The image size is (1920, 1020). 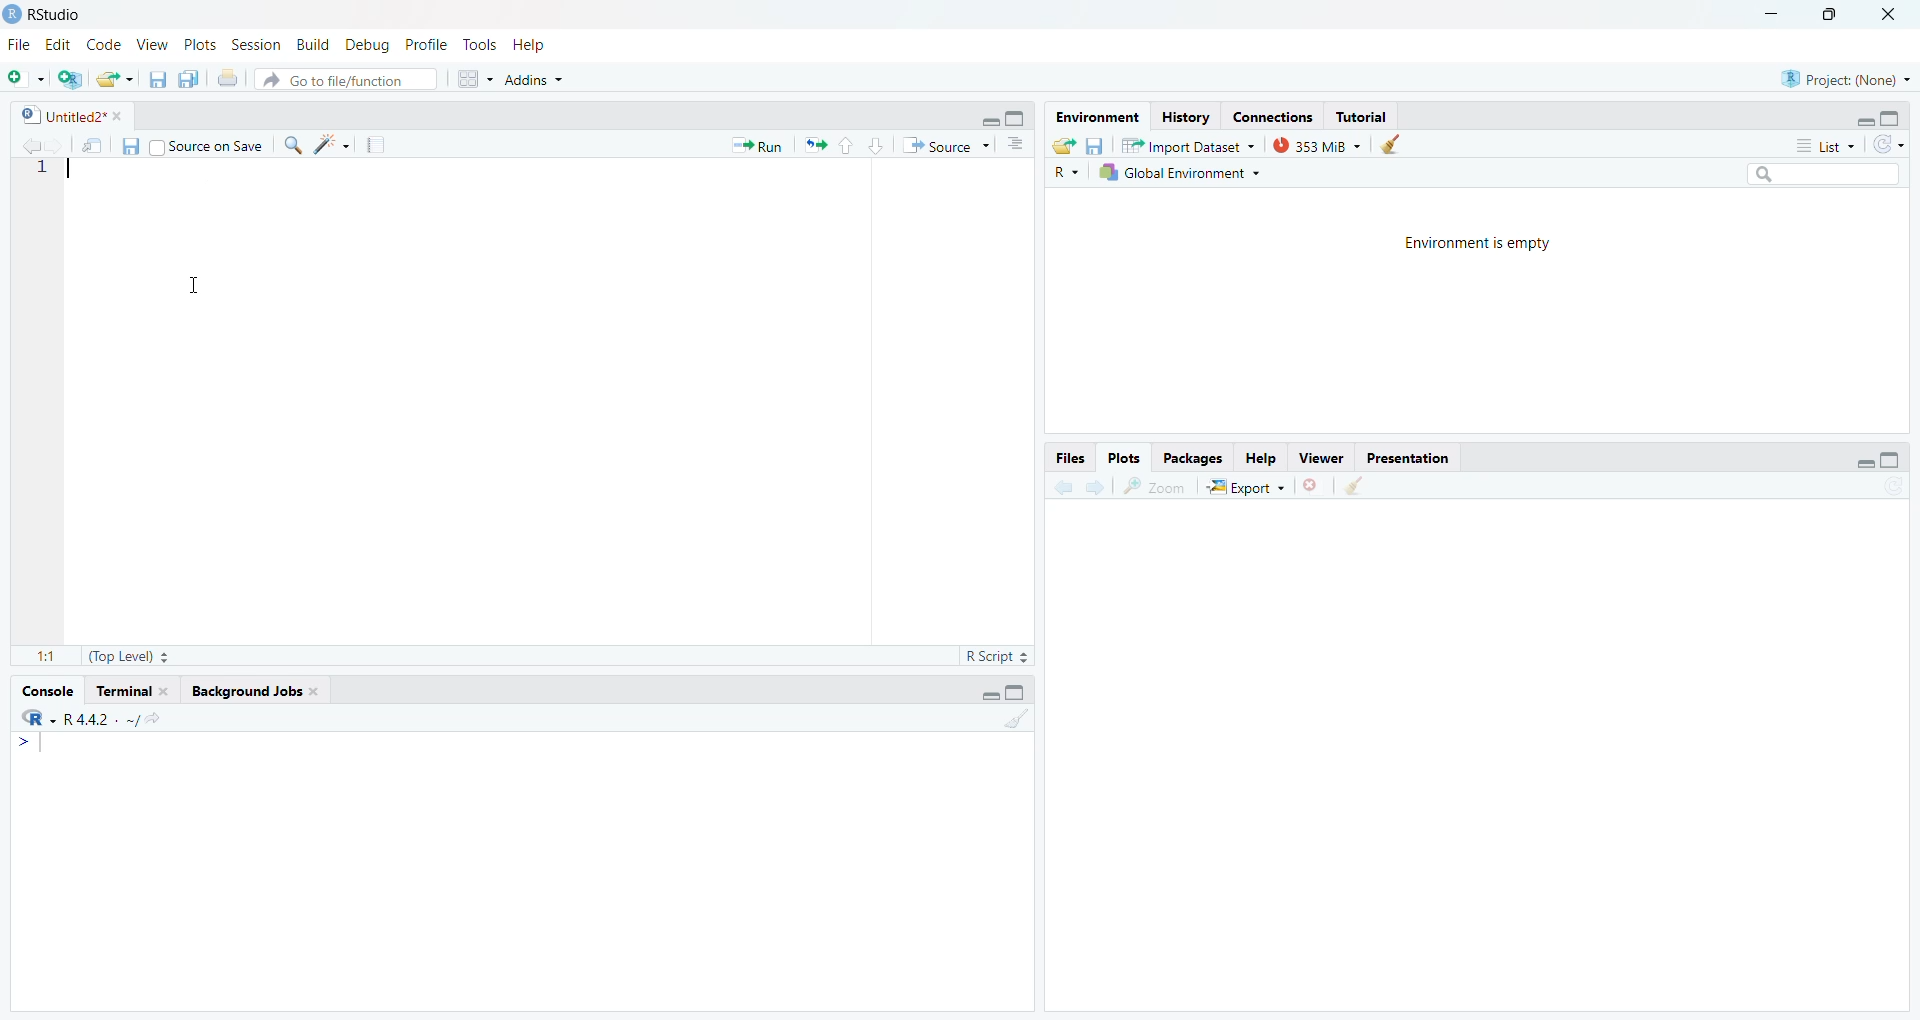 I want to click on R Script 3, so click(x=1000, y=654).